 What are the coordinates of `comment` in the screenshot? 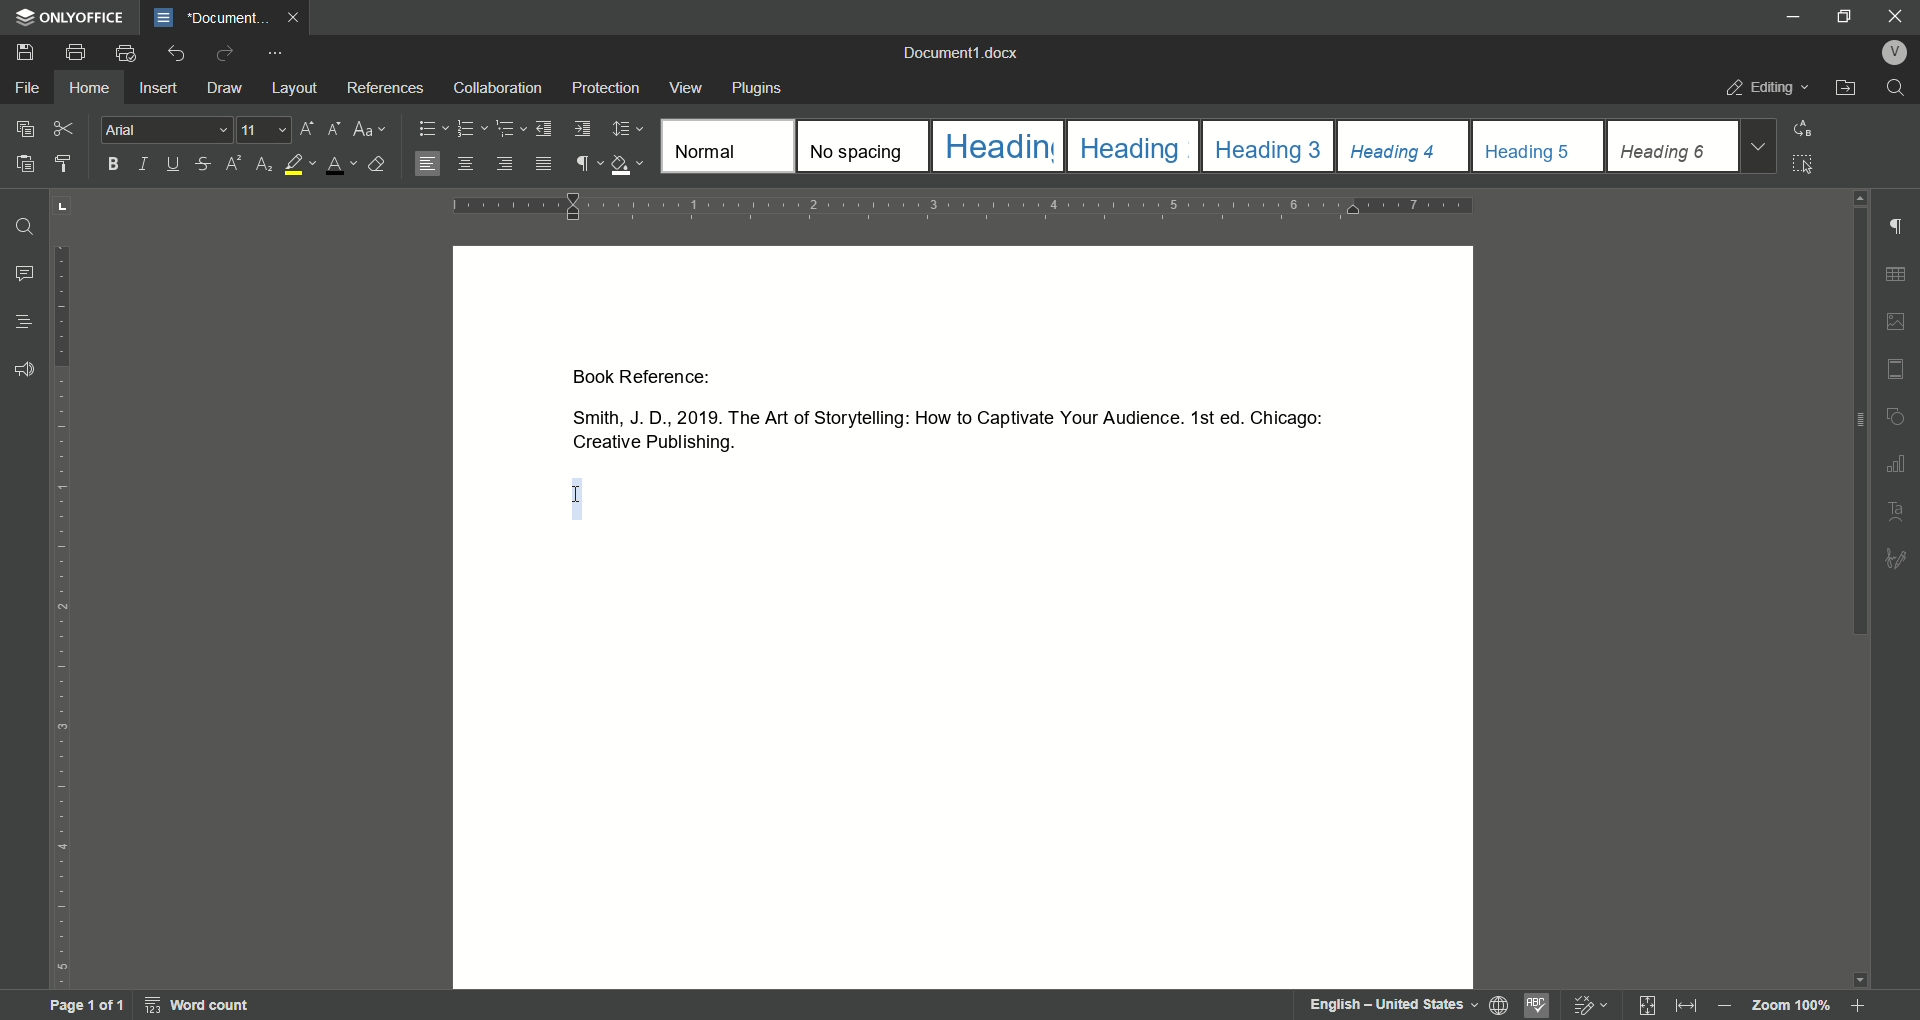 It's located at (25, 275).